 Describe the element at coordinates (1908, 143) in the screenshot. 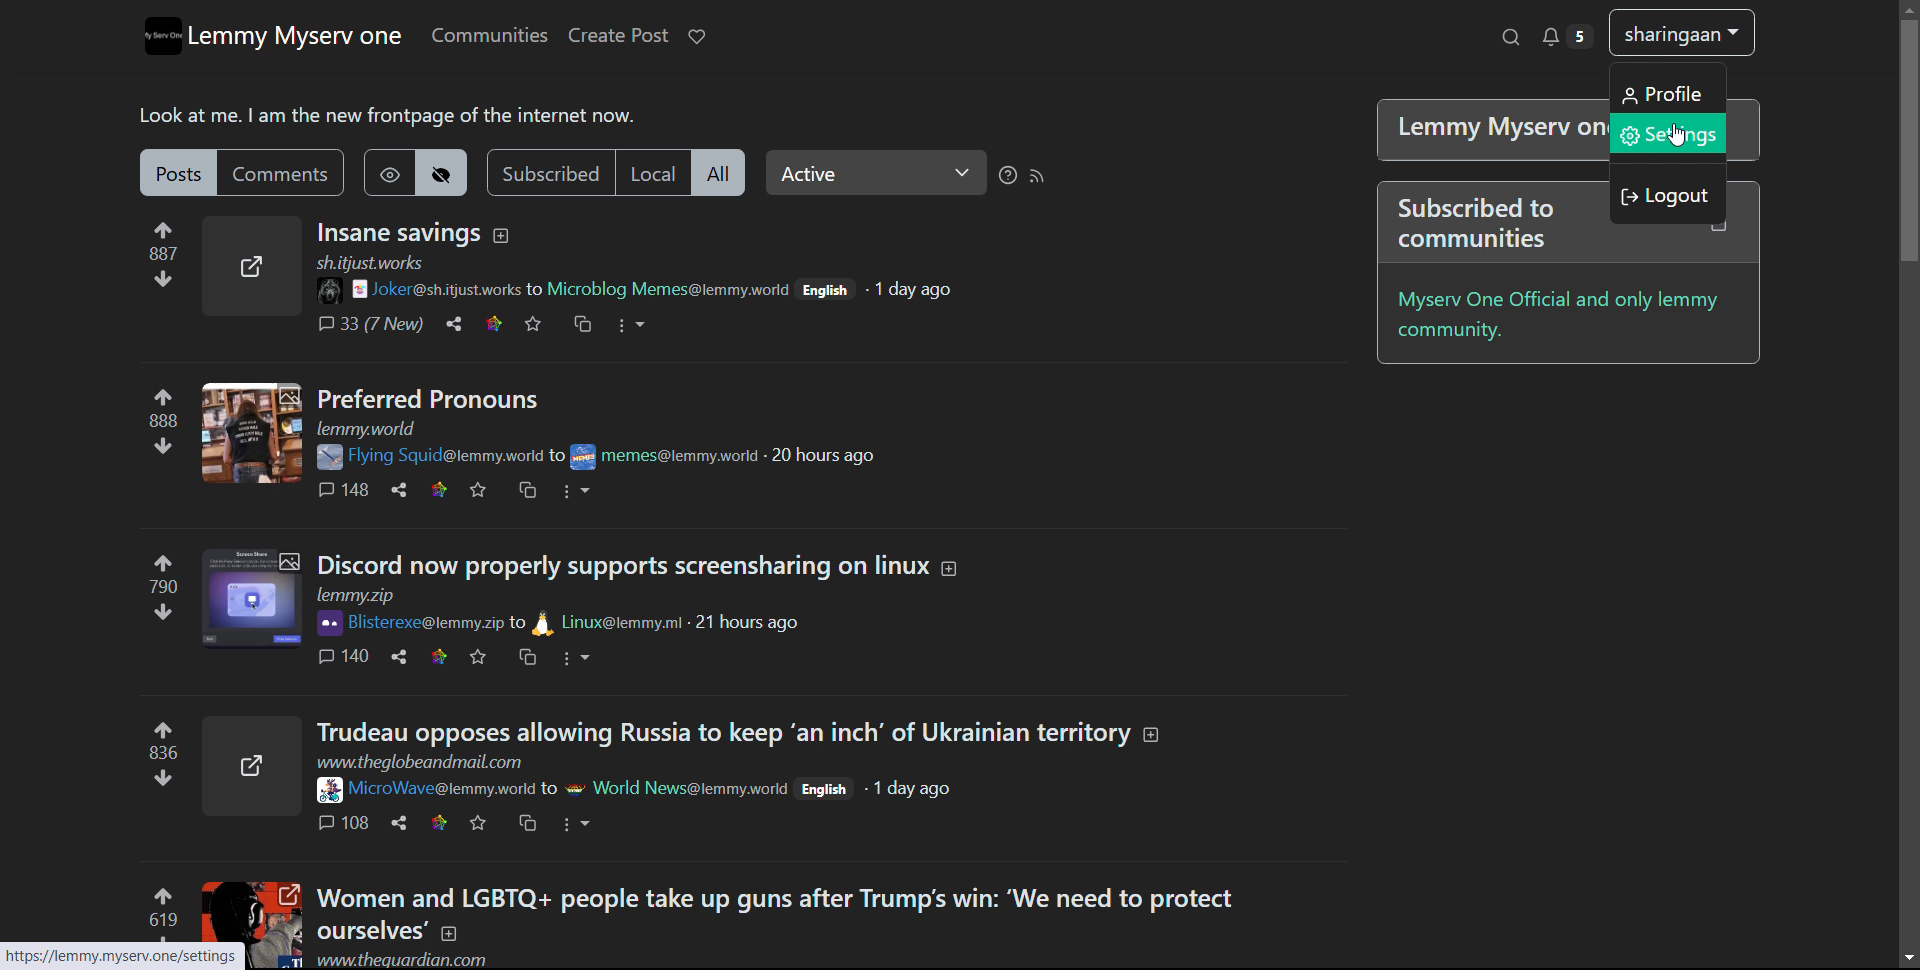

I see `Vertical scroll bar` at that location.